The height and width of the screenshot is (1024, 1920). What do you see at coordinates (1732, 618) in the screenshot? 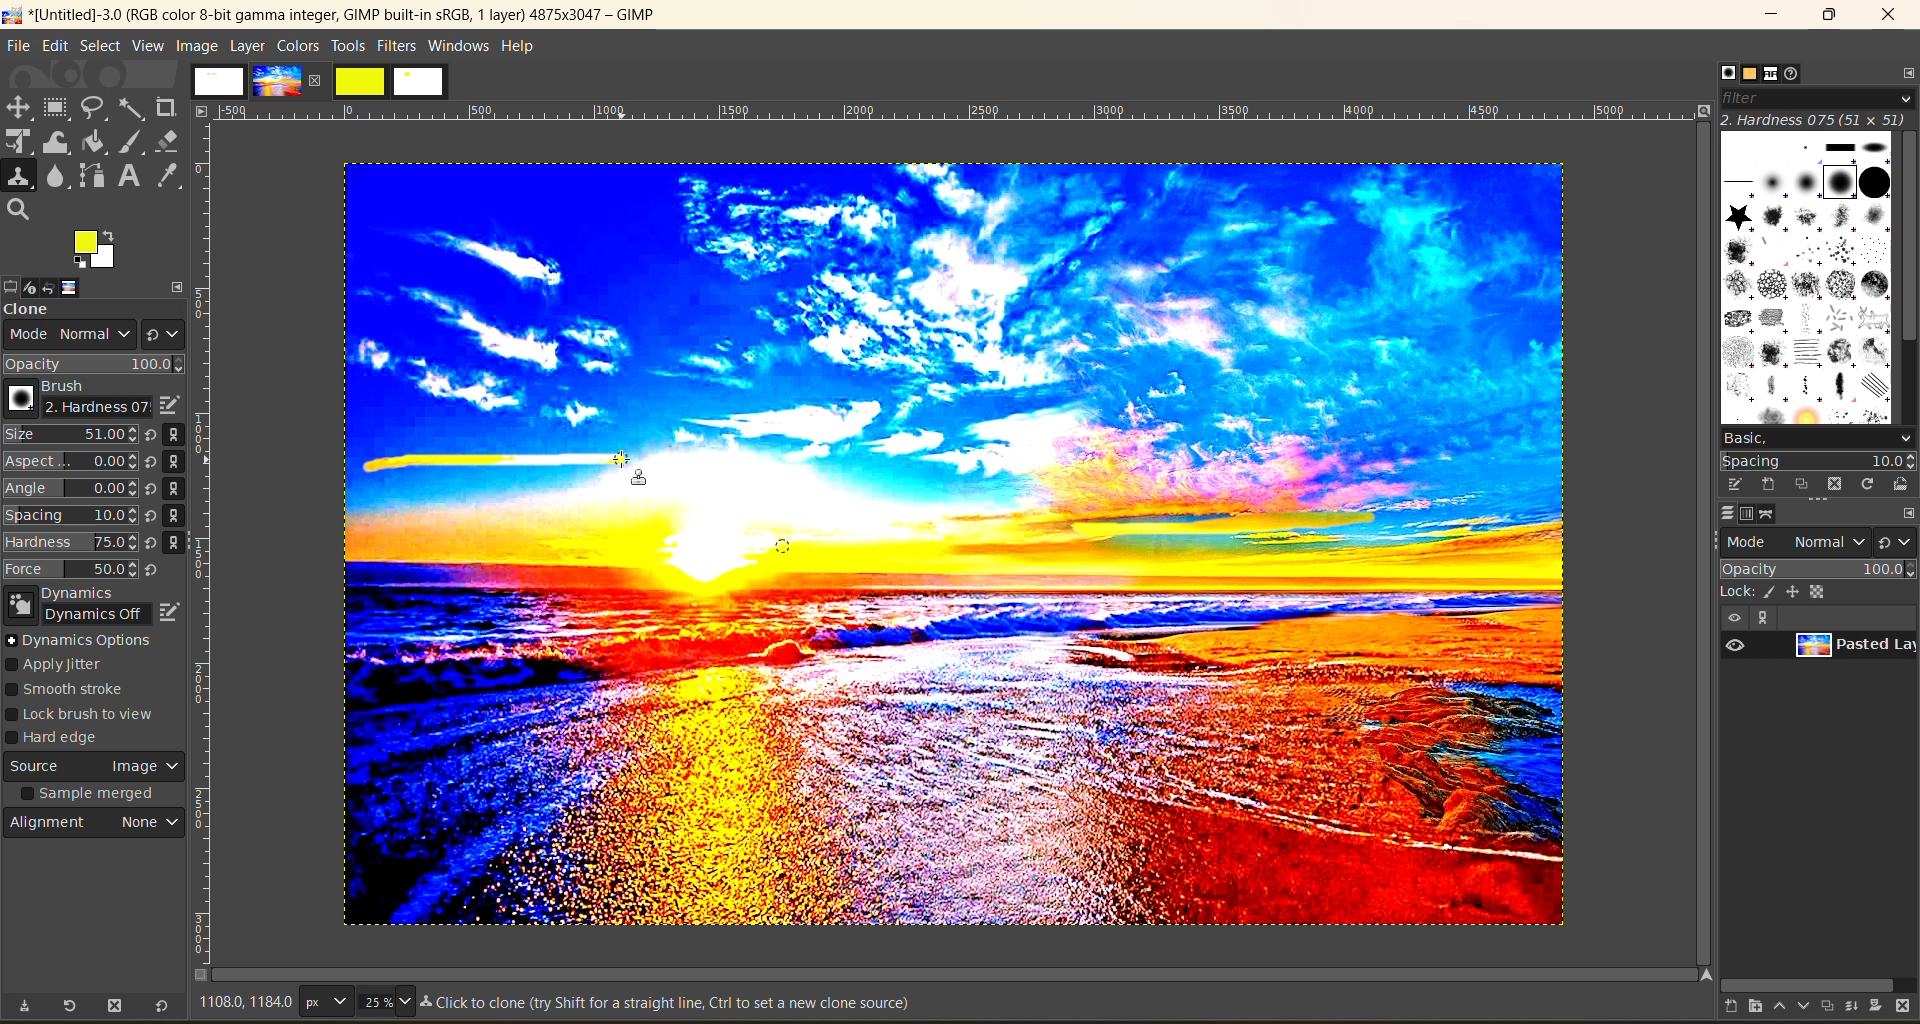
I see `view` at bounding box center [1732, 618].